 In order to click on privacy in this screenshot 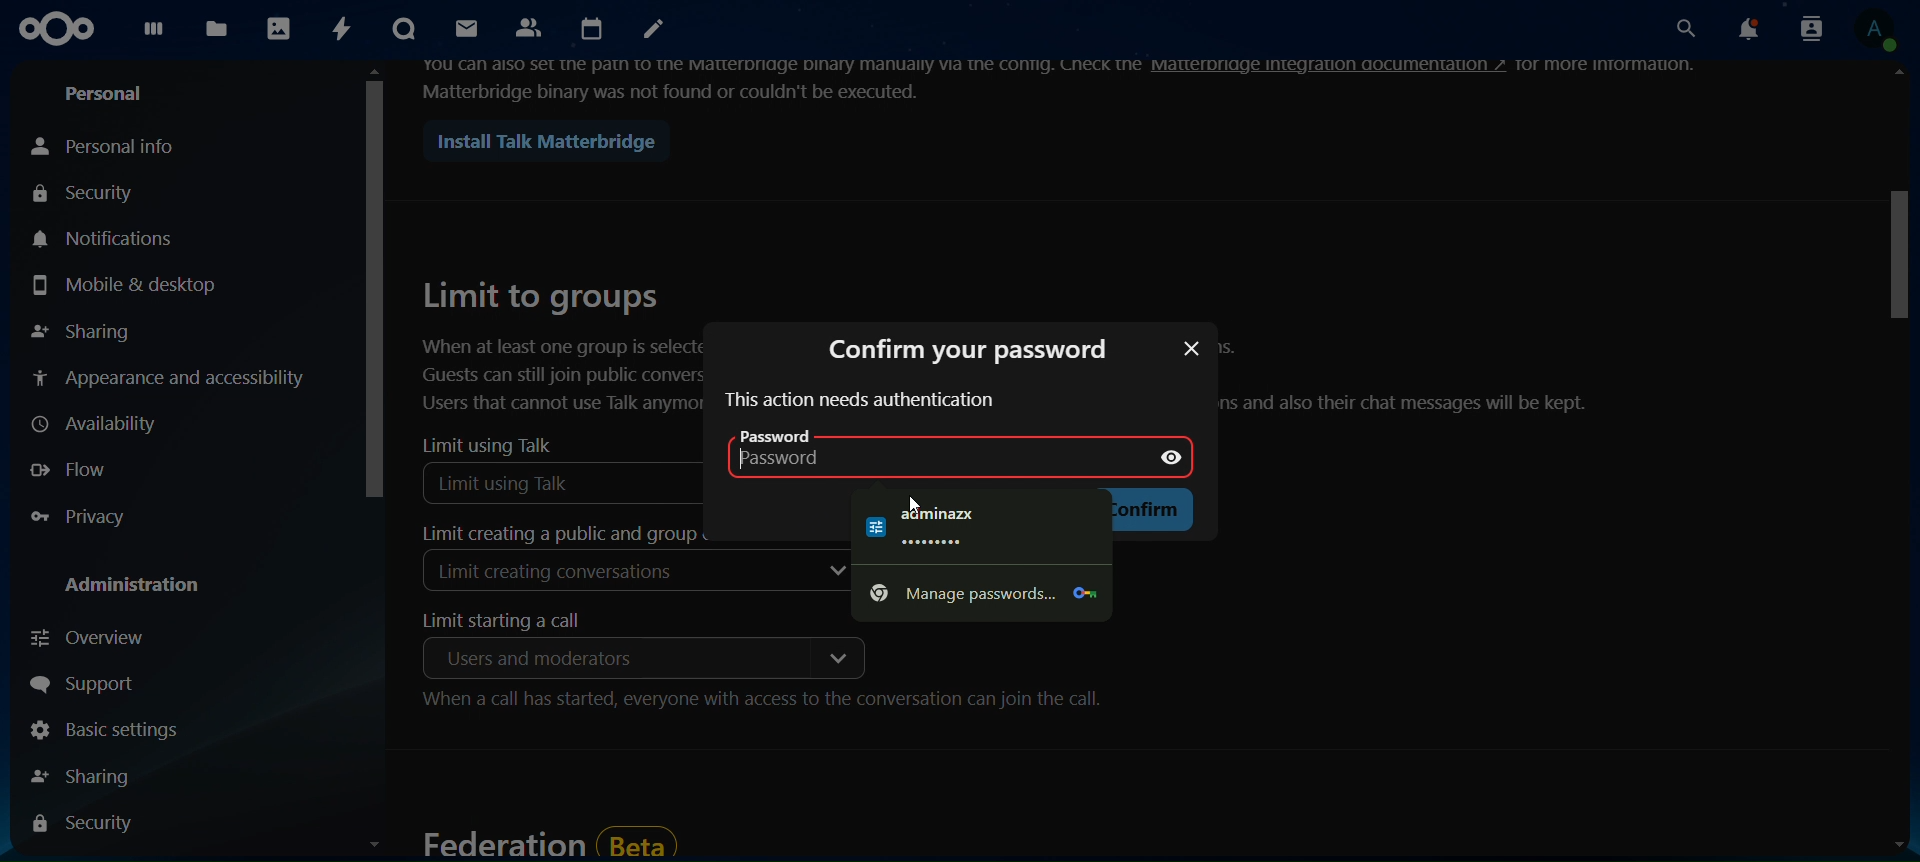, I will do `click(91, 518)`.